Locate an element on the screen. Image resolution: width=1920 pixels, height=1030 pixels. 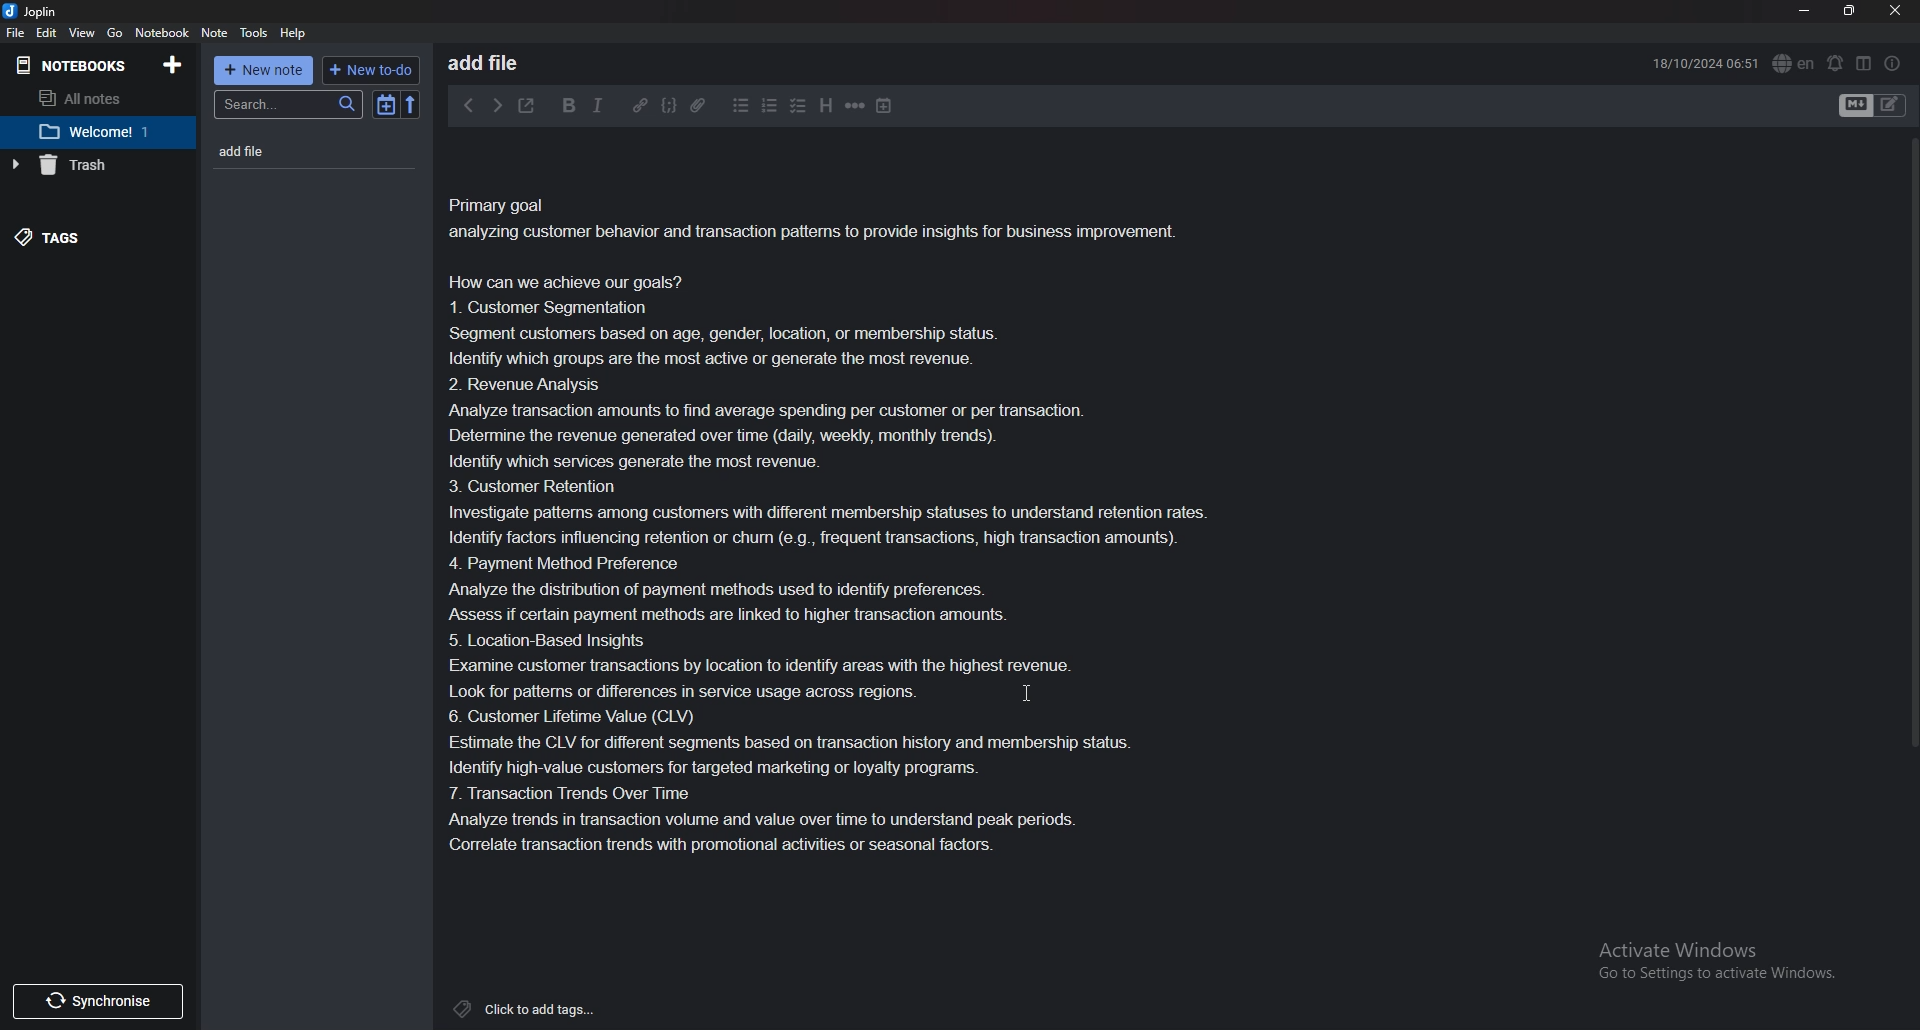
tags is located at coordinates (83, 239).